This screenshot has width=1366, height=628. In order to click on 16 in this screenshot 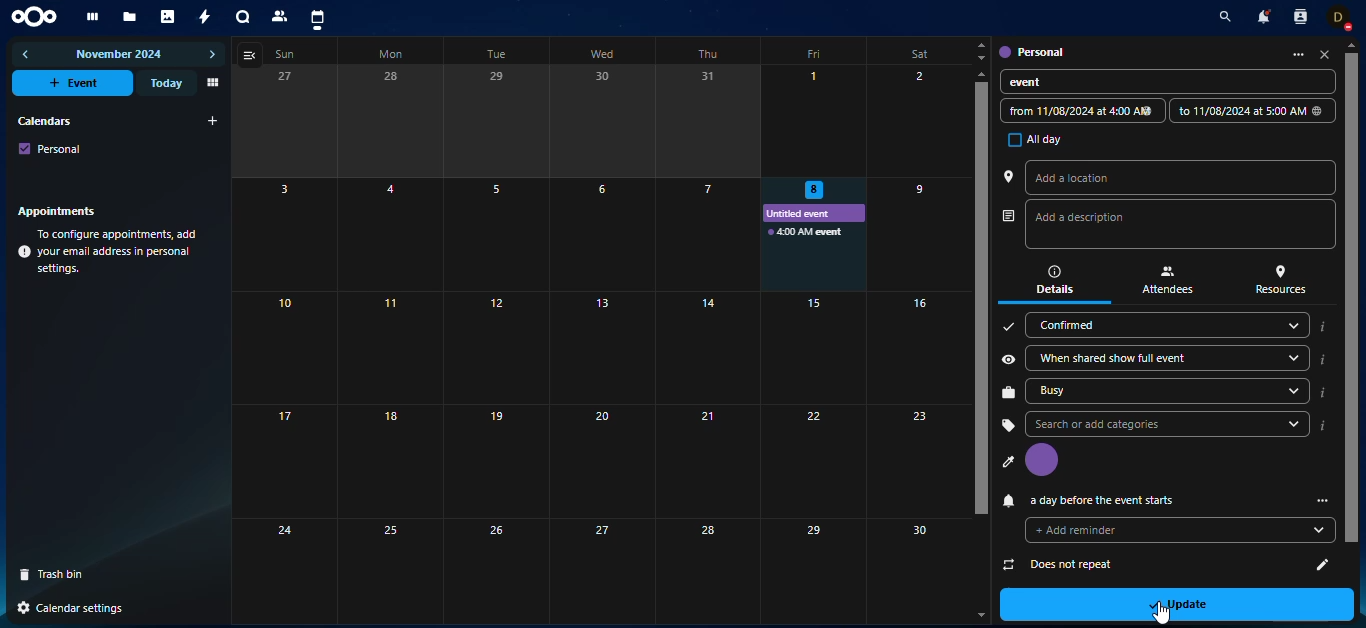, I will do `click(917, 348)`.